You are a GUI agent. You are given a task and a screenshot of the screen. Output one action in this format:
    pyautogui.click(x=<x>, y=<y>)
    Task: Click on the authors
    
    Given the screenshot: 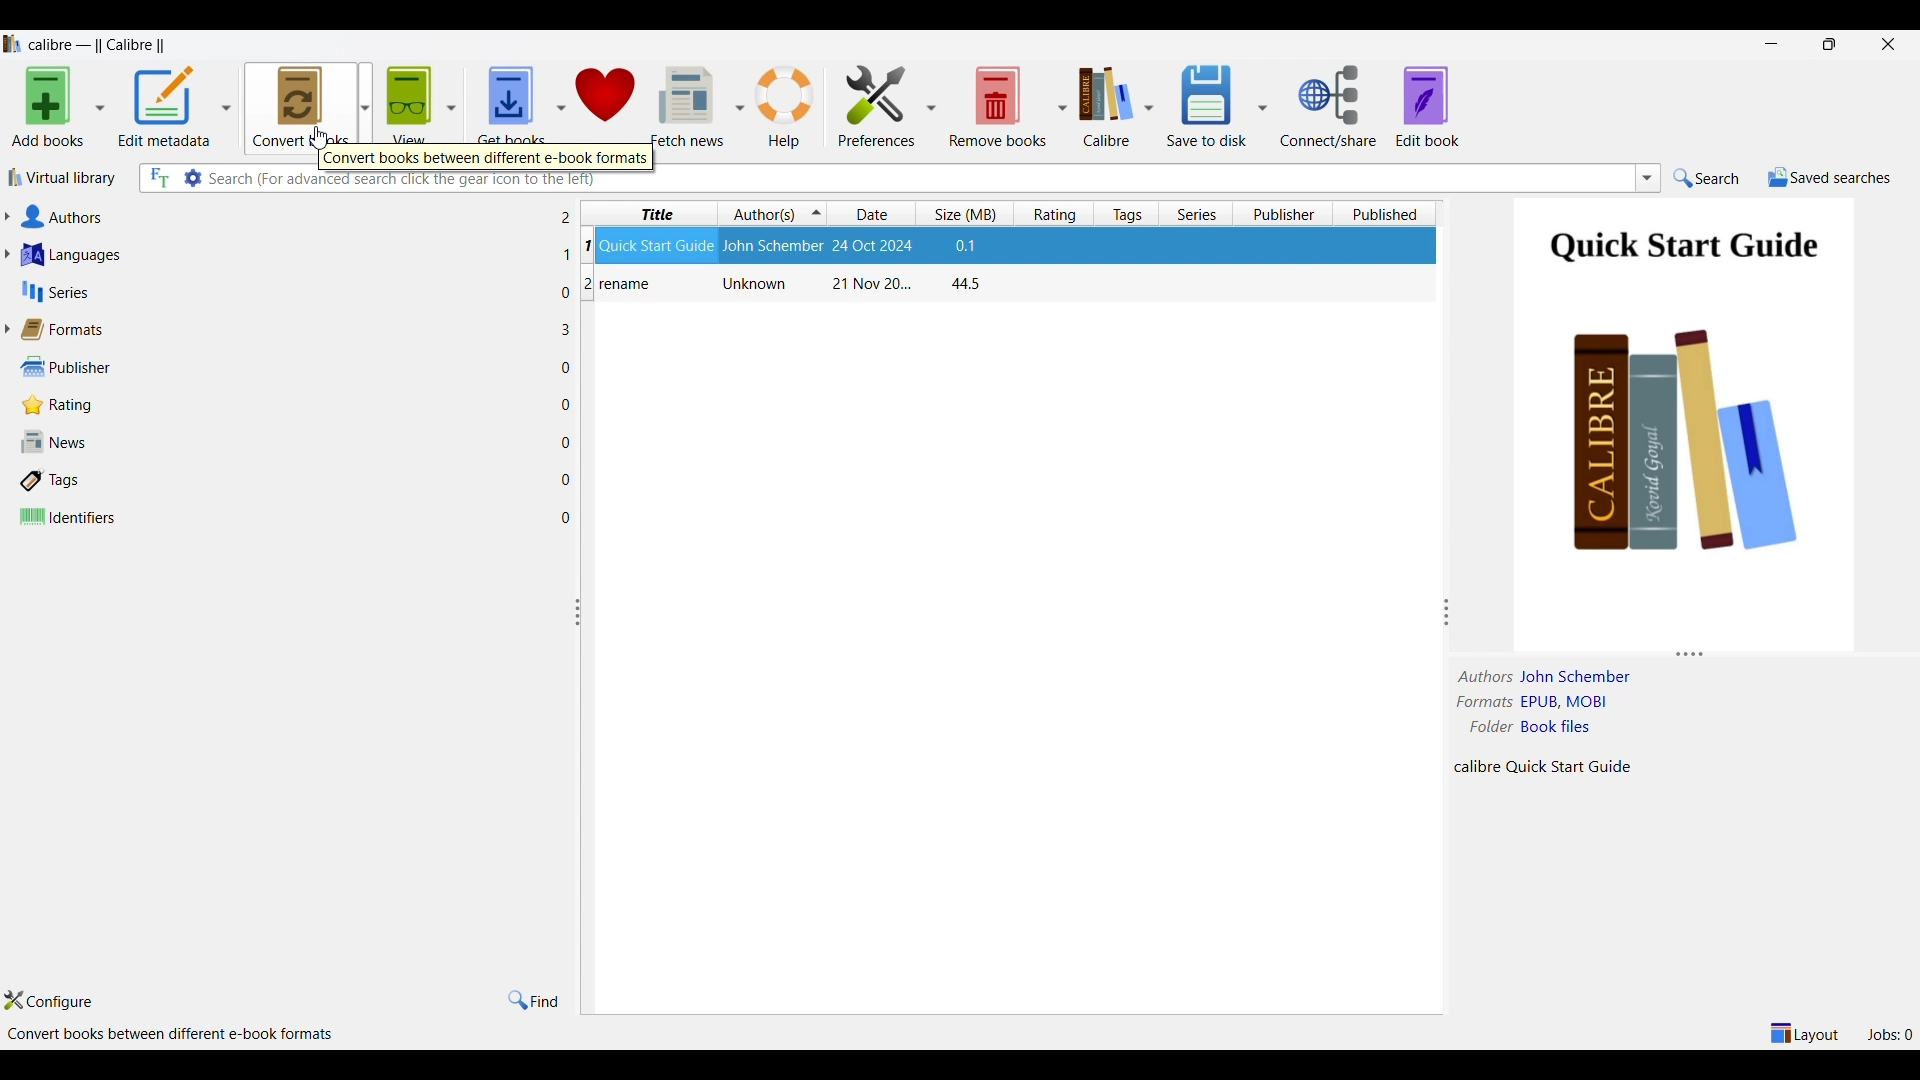 What is the action you would take?
    pyautogui.click(x=1486, y=676)
    